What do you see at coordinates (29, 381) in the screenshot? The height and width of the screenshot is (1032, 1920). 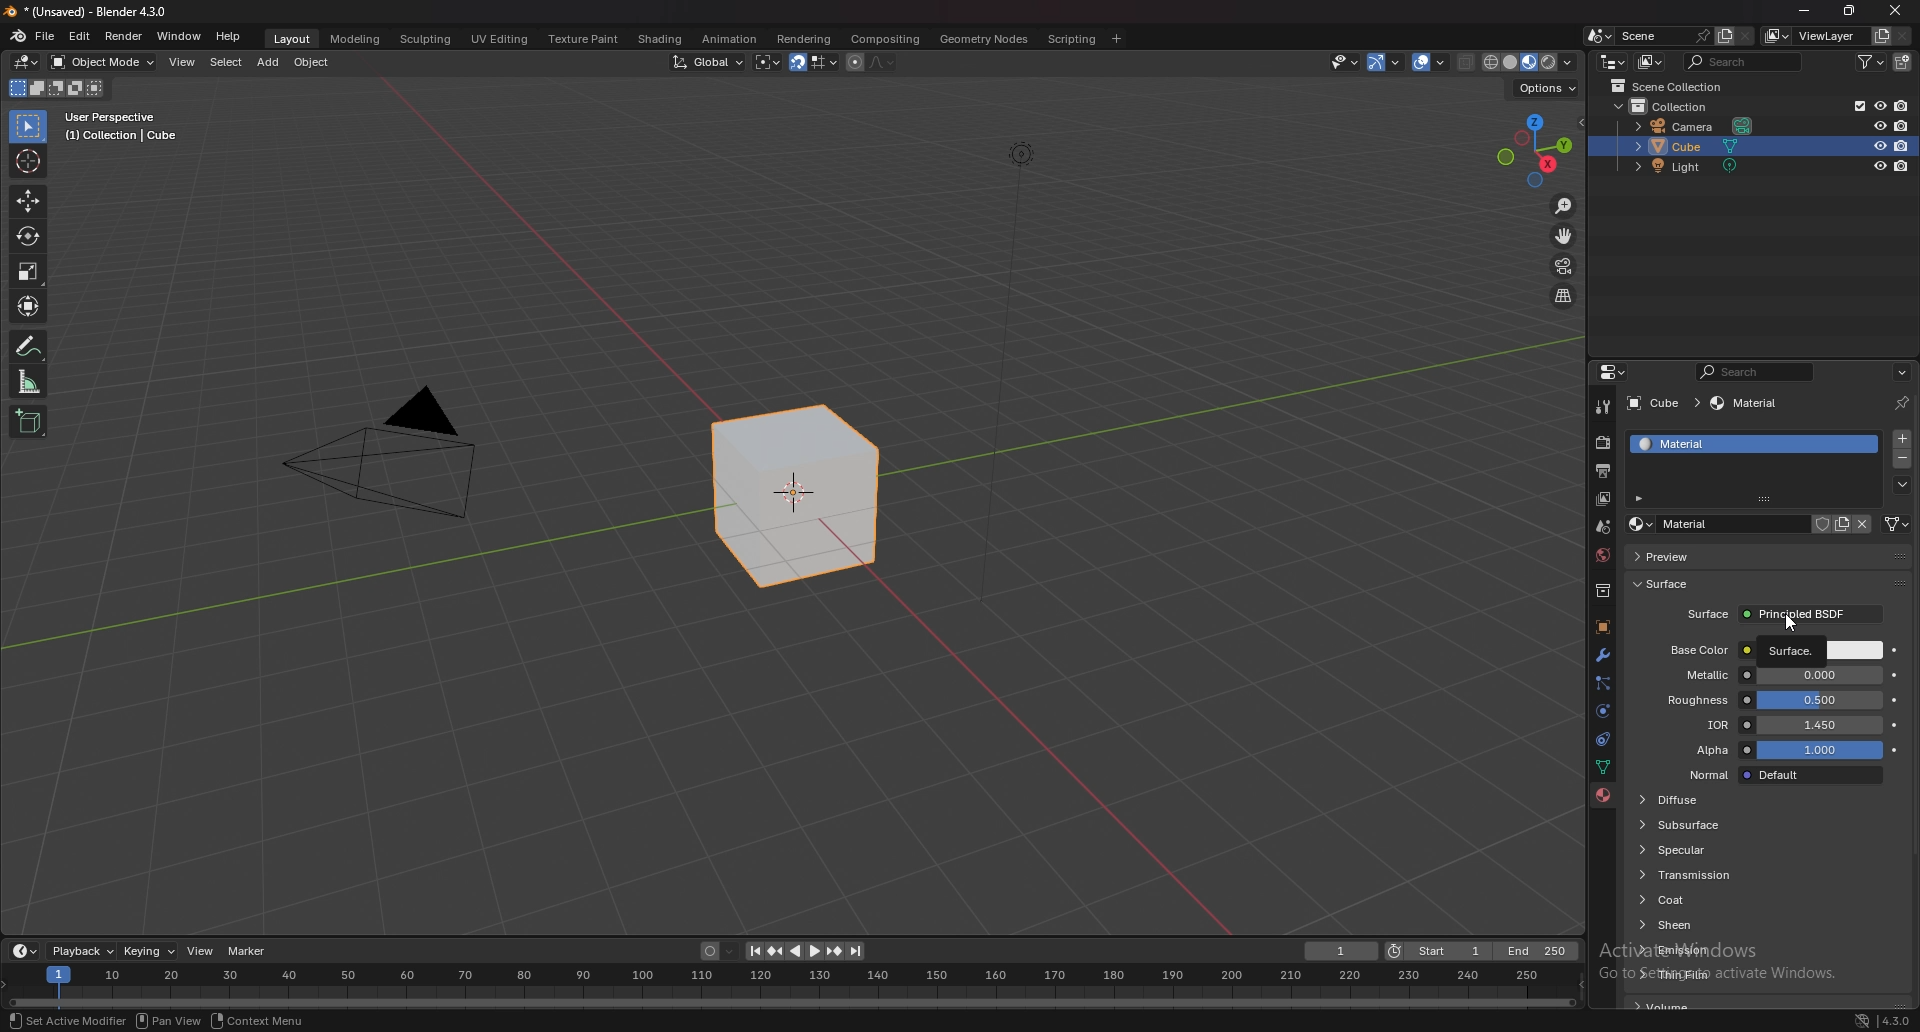 I see `measure` at bounding box center [29, 381].